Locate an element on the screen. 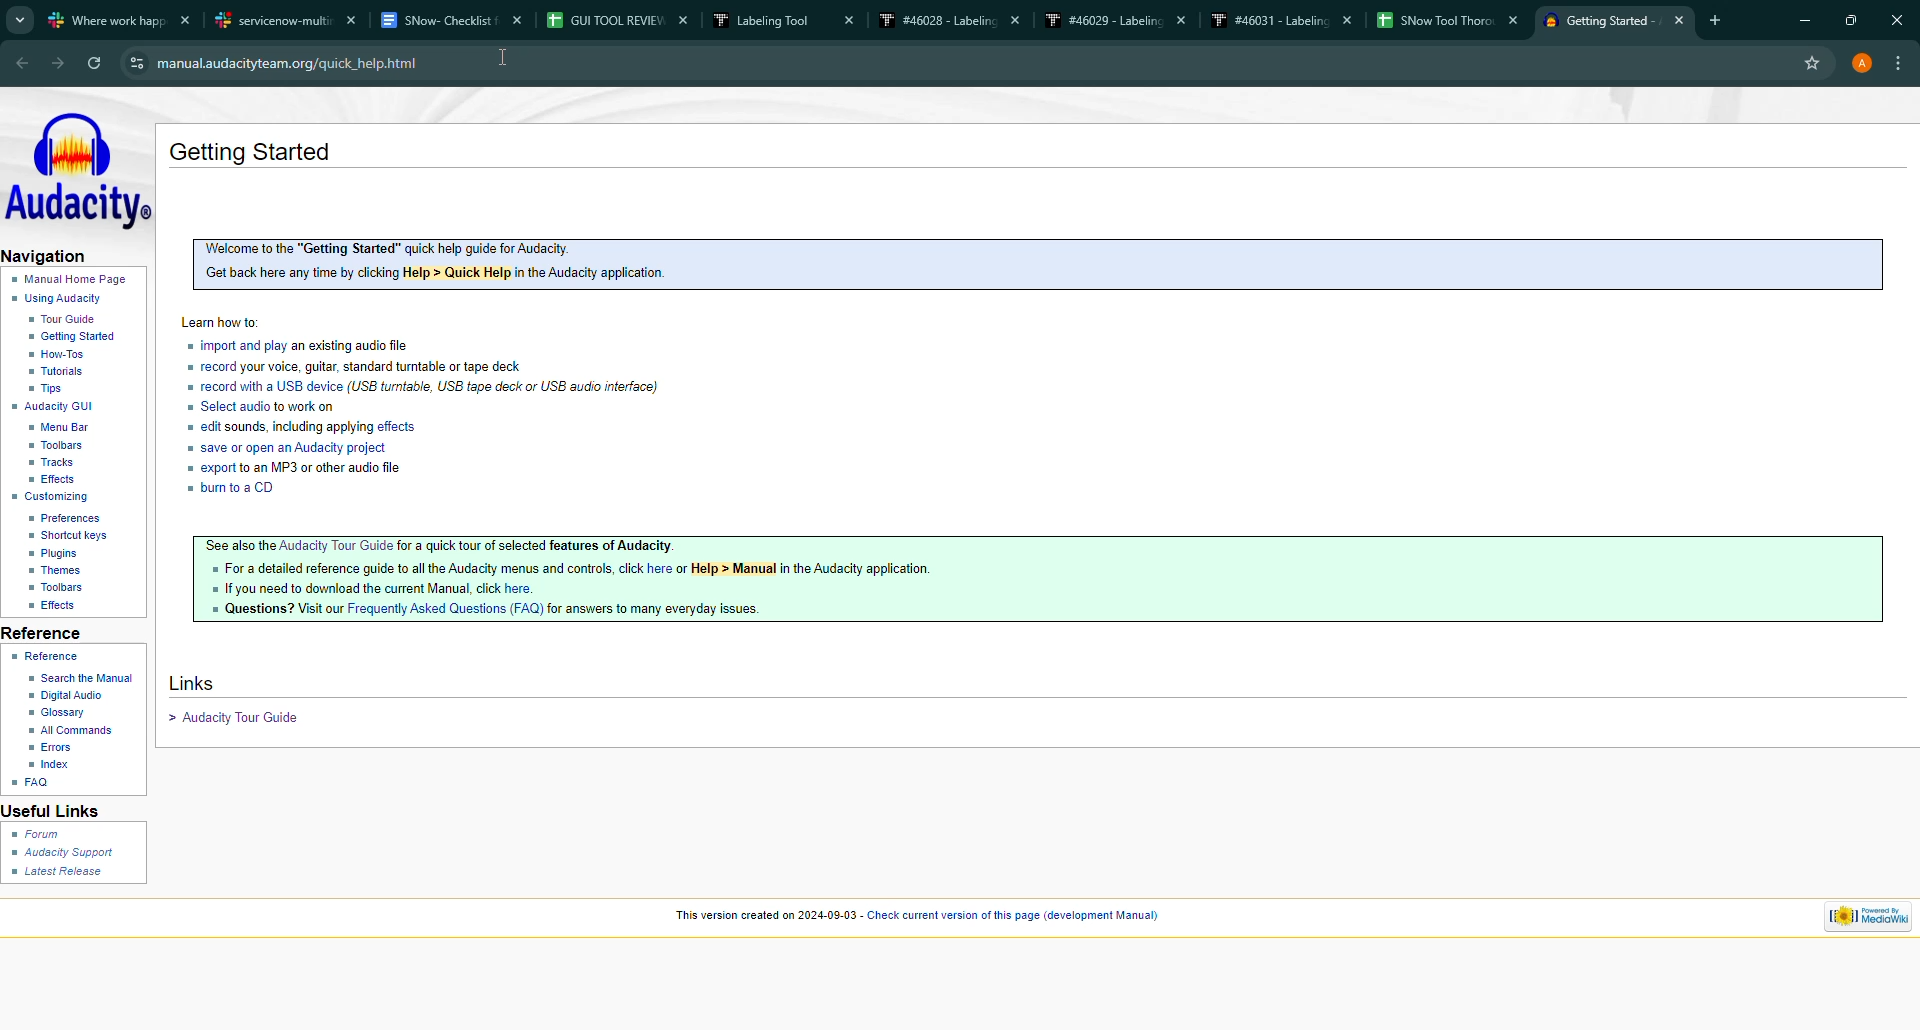  USB turntable, USB tape deck or USB audio interface is located at coordinates (515, 387).